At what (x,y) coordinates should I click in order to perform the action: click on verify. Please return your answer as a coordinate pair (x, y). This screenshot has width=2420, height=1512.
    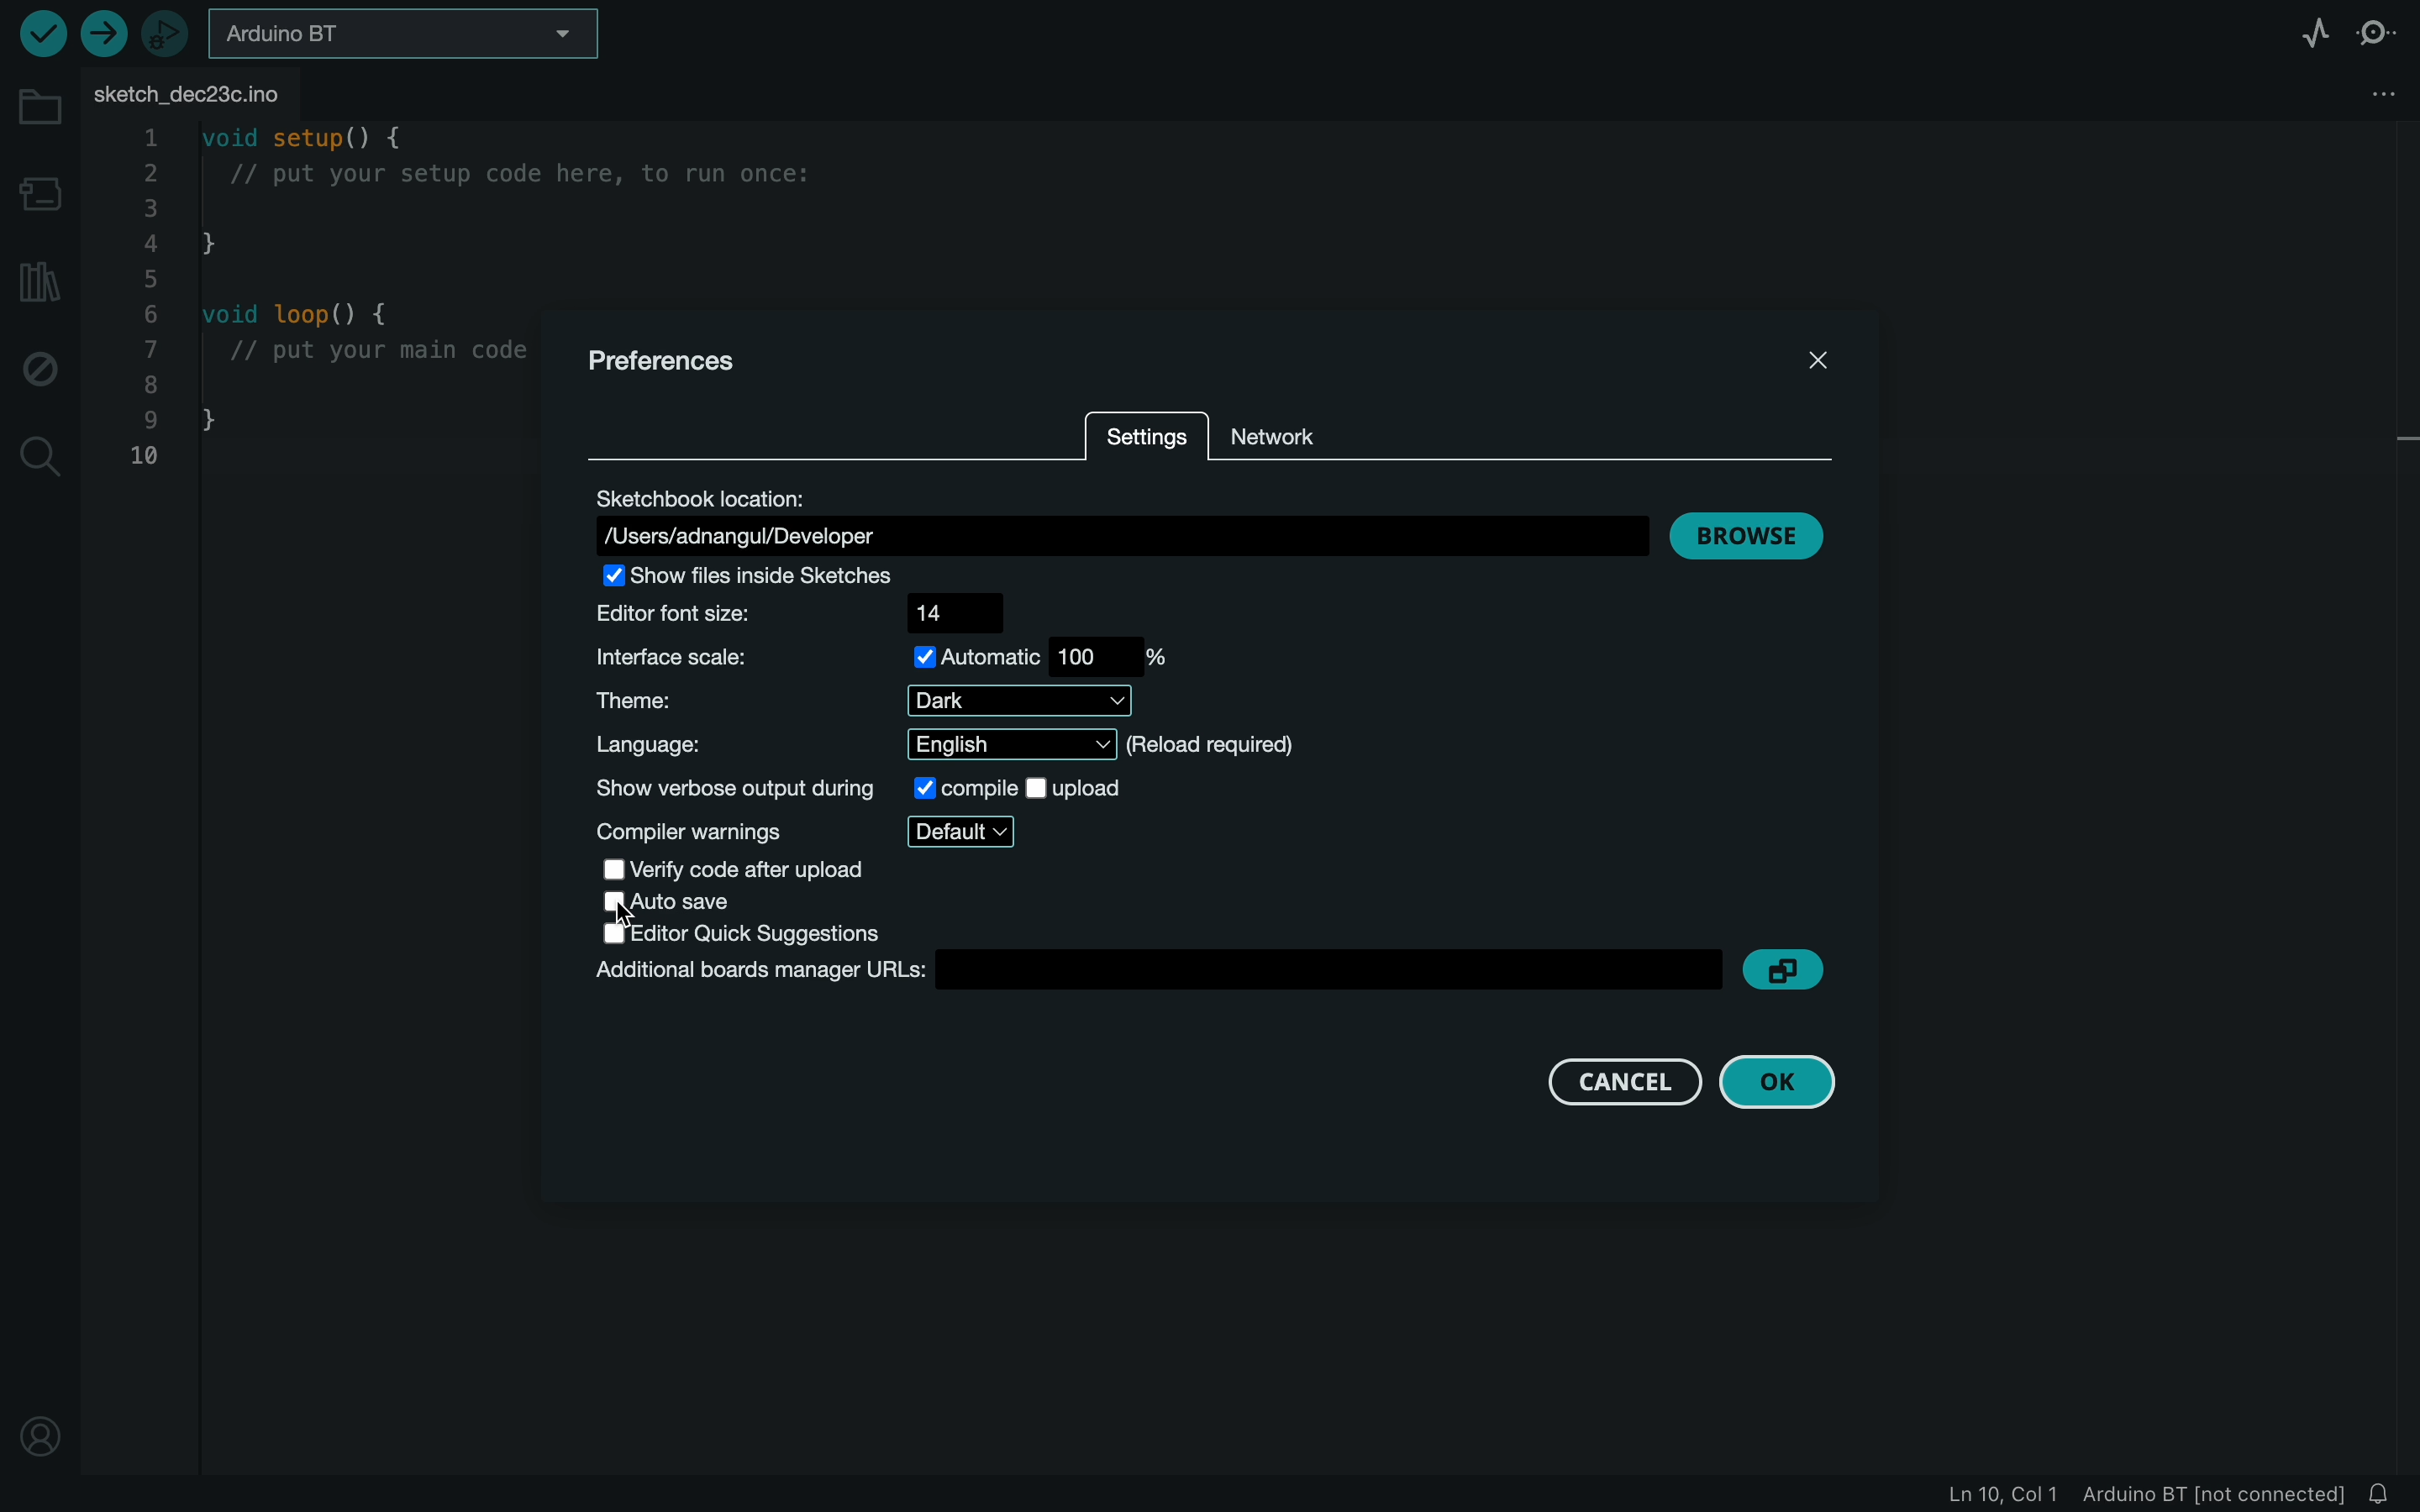
    Looking at the image, I should click on (35, 31).